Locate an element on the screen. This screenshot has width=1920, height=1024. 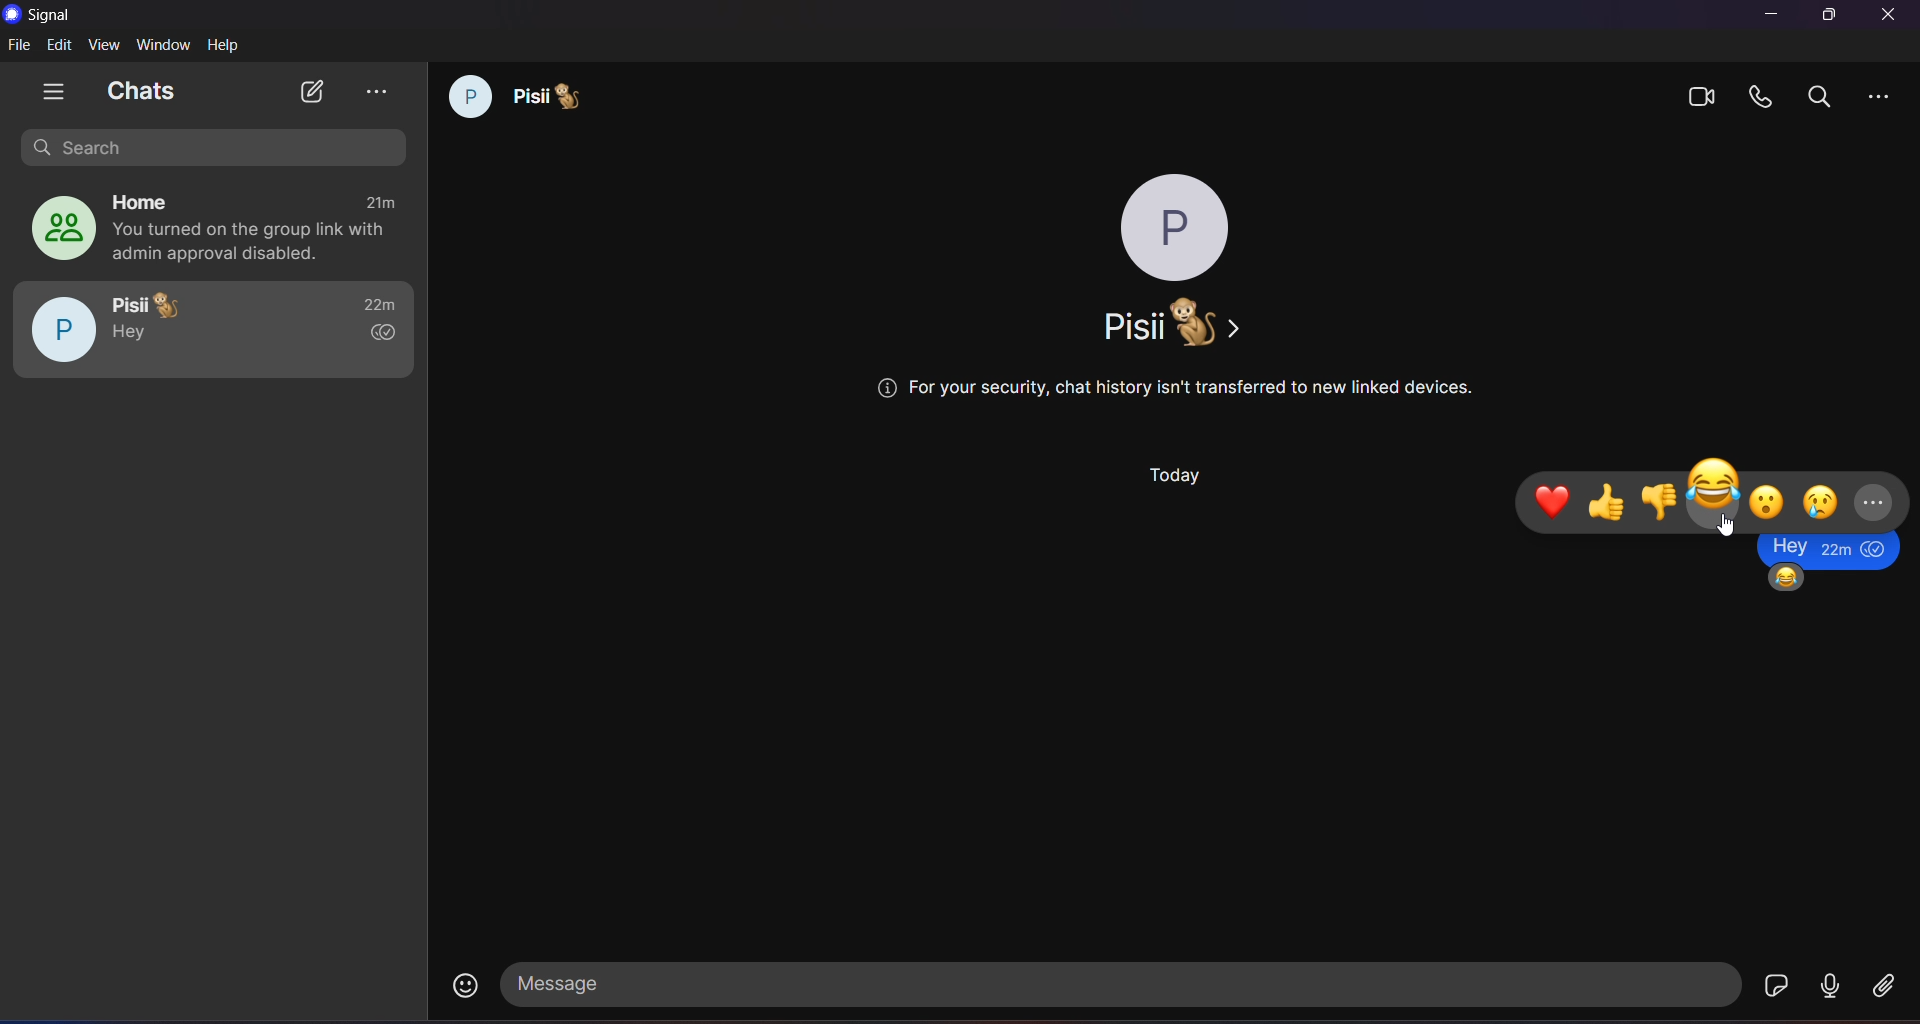
message is located at coordinates (1122, 985).